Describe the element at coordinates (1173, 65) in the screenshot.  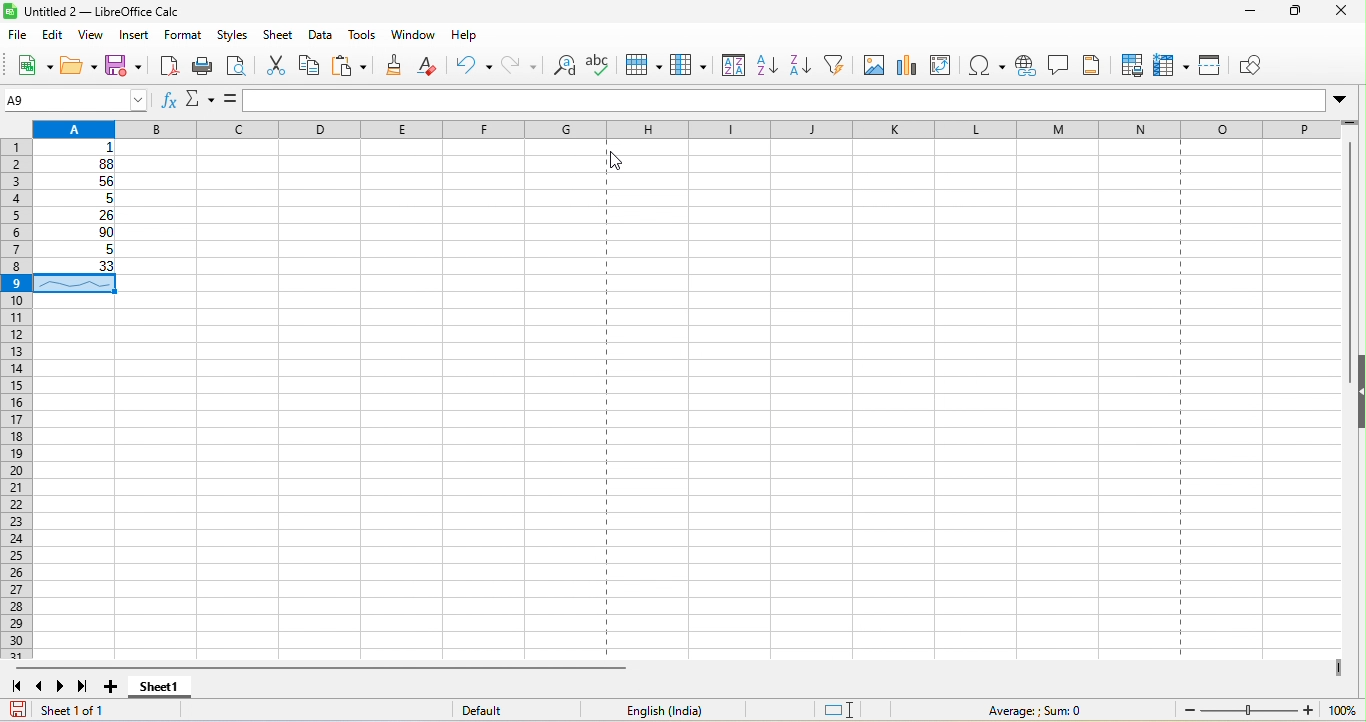
I see `freeze rows and column` at that location.